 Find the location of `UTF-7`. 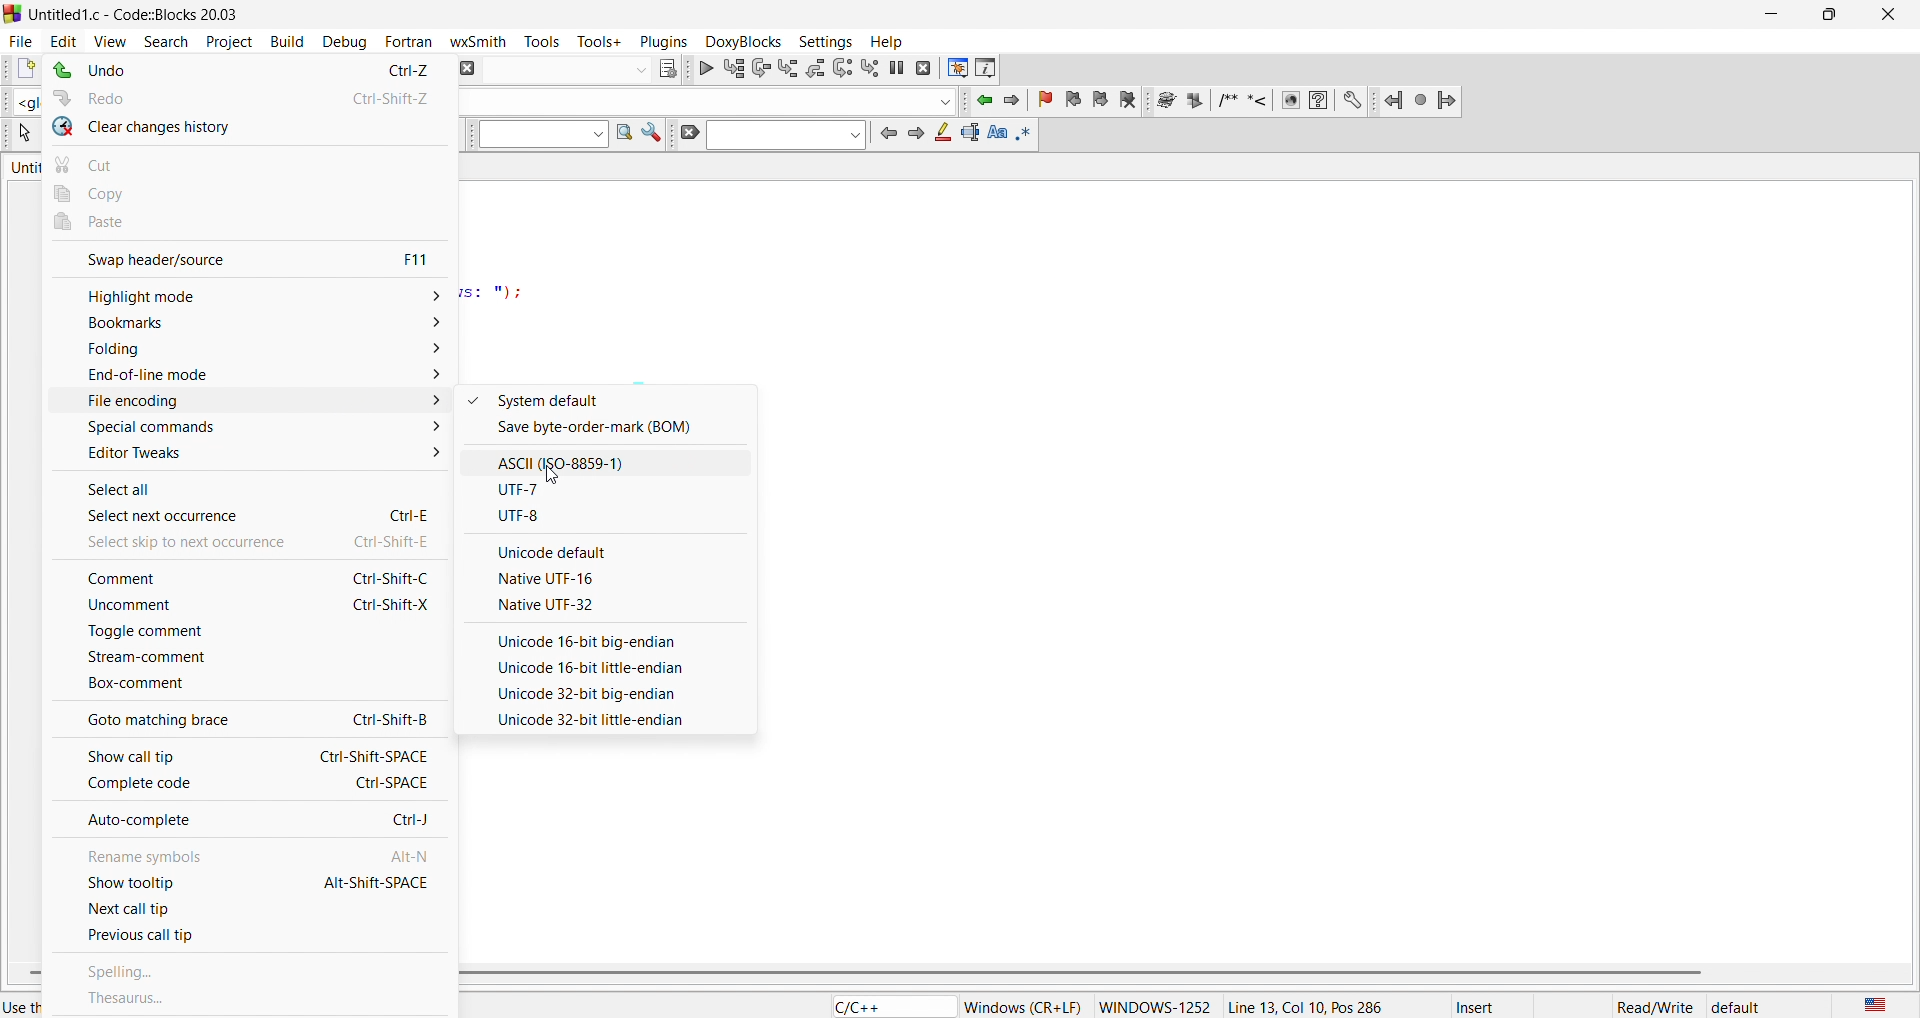

UTF-7 is located at coordinates (608, 489).